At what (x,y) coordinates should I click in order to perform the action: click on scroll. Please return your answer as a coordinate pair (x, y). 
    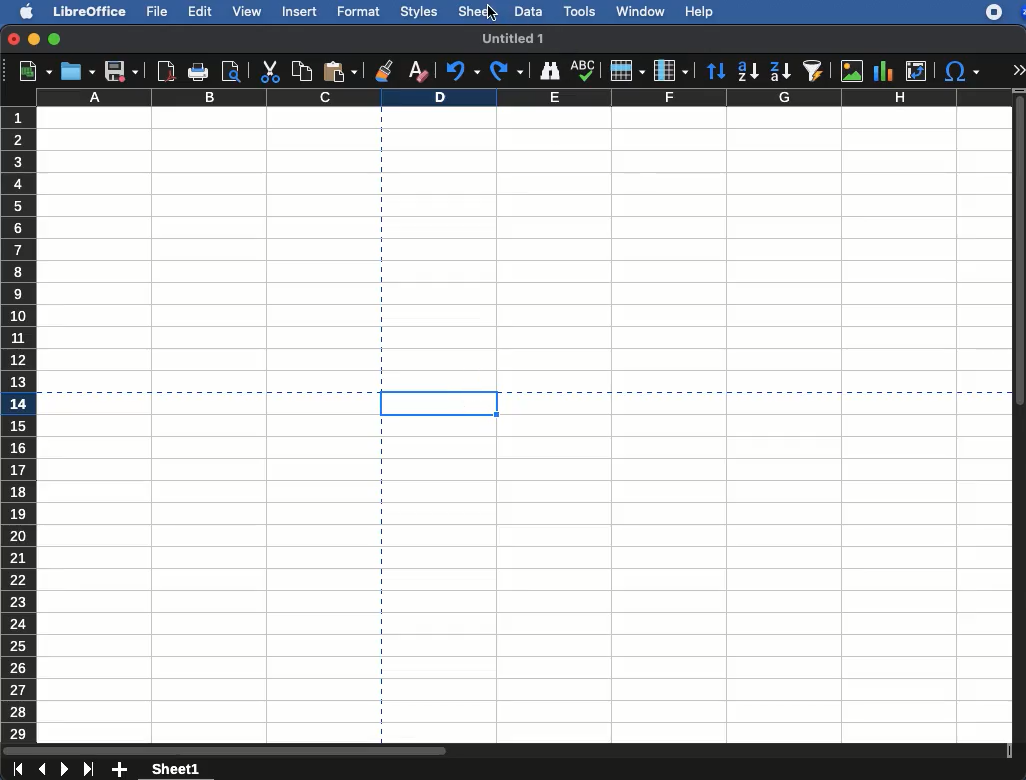
    Looking at the image, I should click on (1020, 418).